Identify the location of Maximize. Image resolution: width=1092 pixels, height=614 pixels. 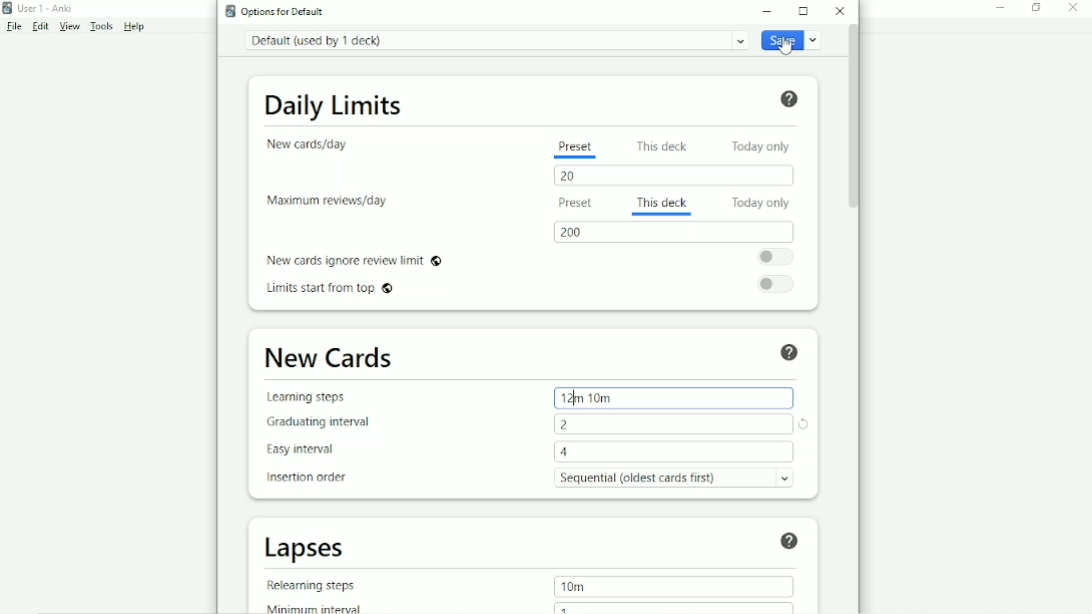
(805, 11).